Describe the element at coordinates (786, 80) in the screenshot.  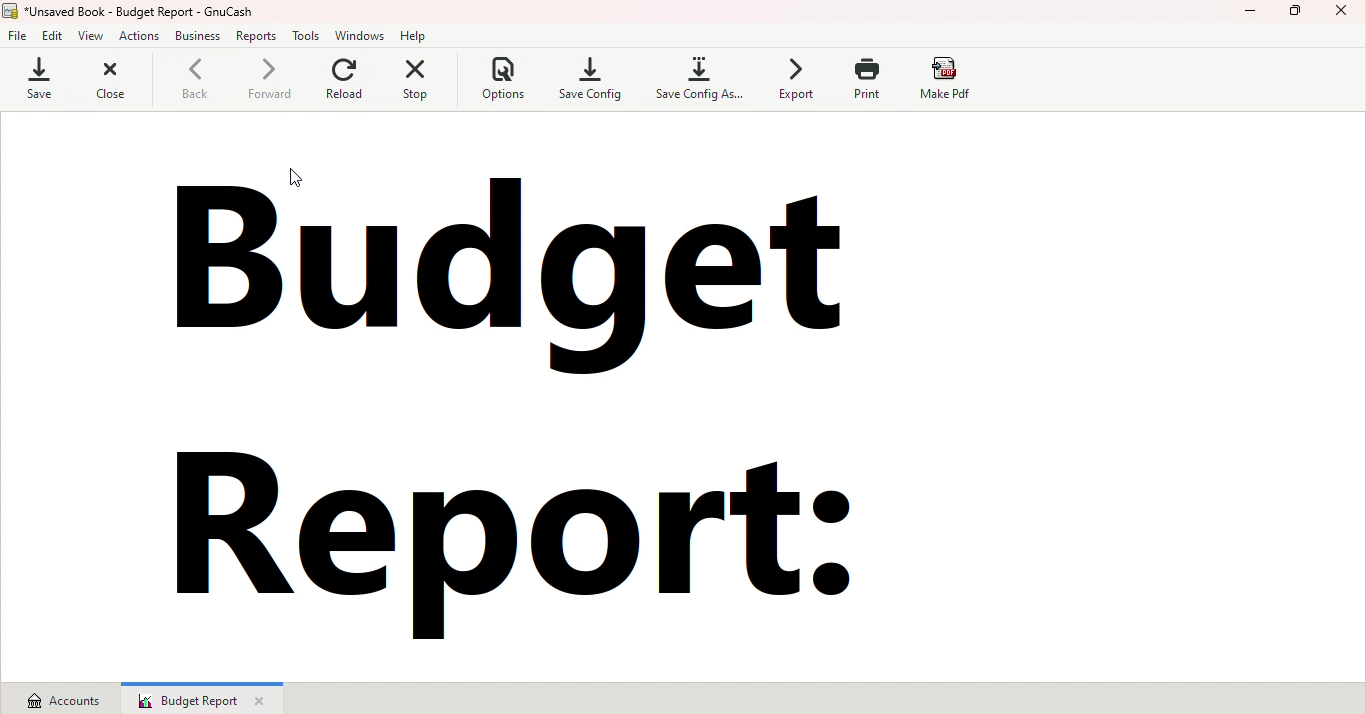
I see `Export` at that location.